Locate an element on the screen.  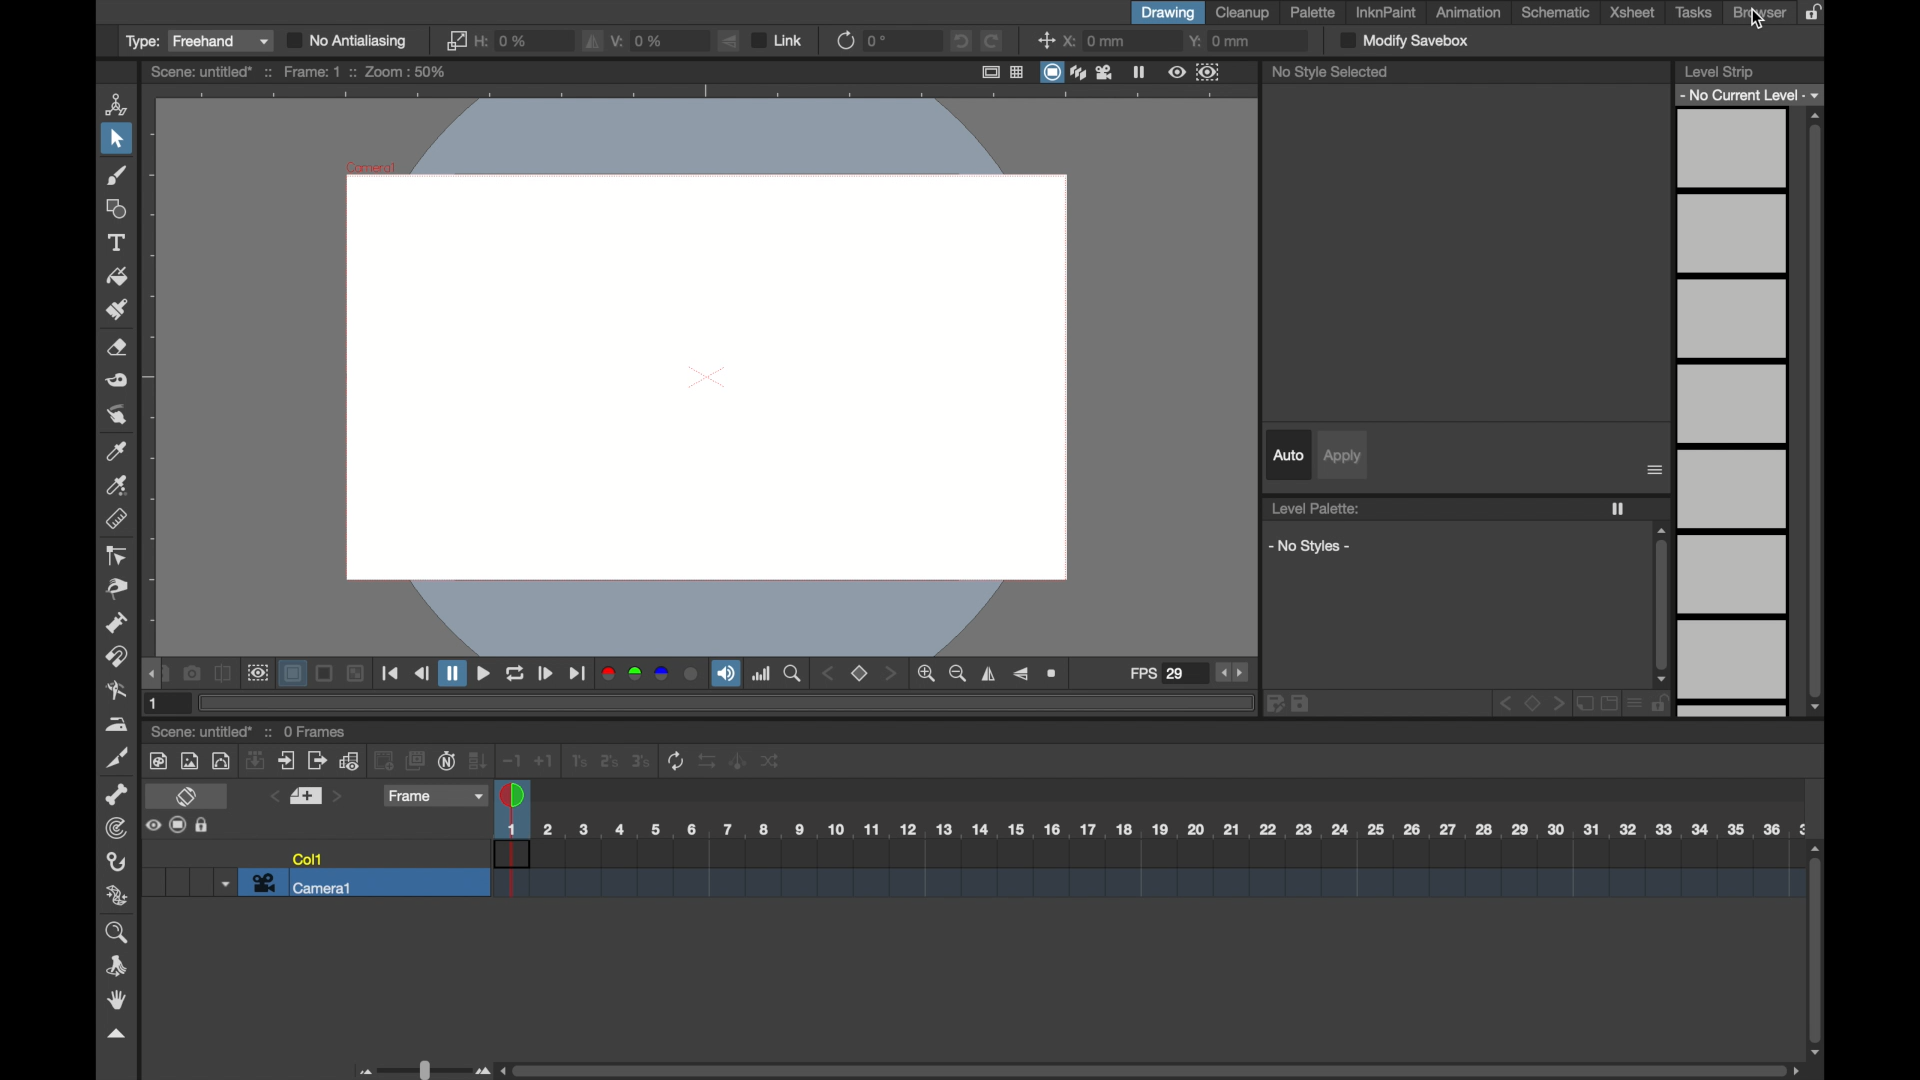
1 is located at coordinates (158, 704).